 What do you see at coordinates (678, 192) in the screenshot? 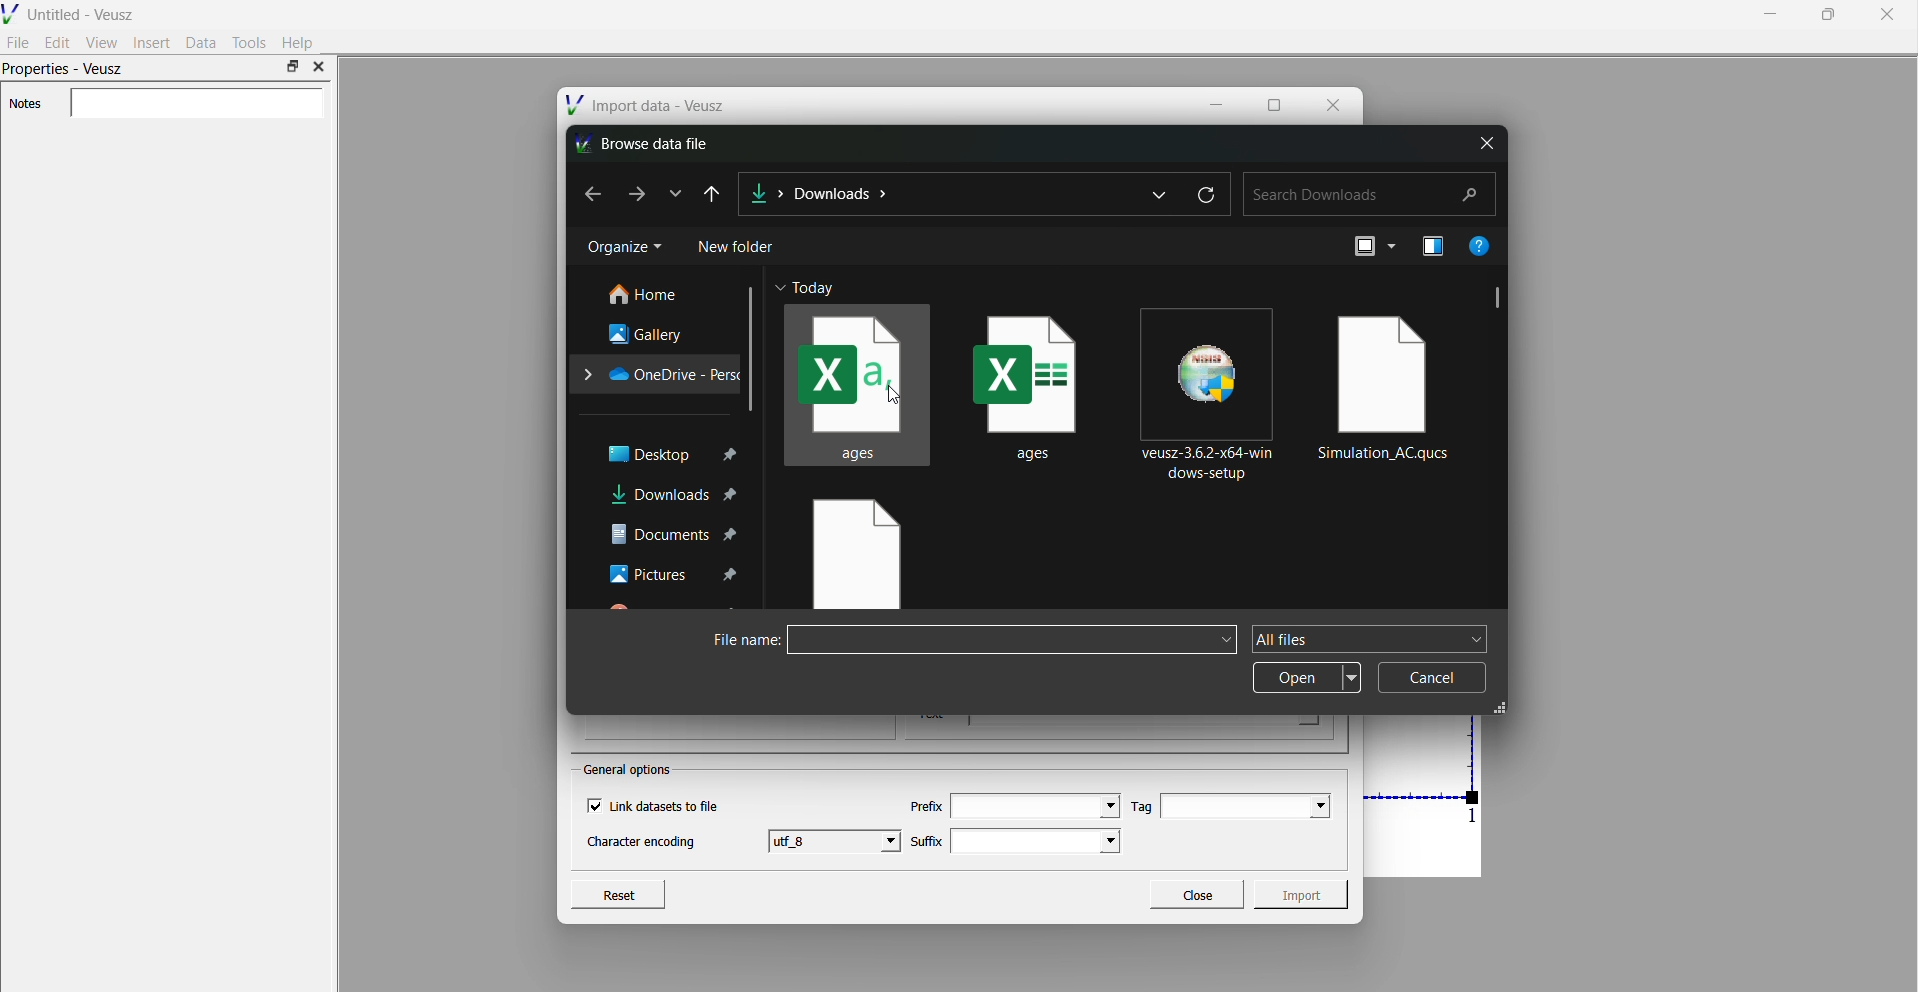
I see `recent` at bounding box center [678, 192].